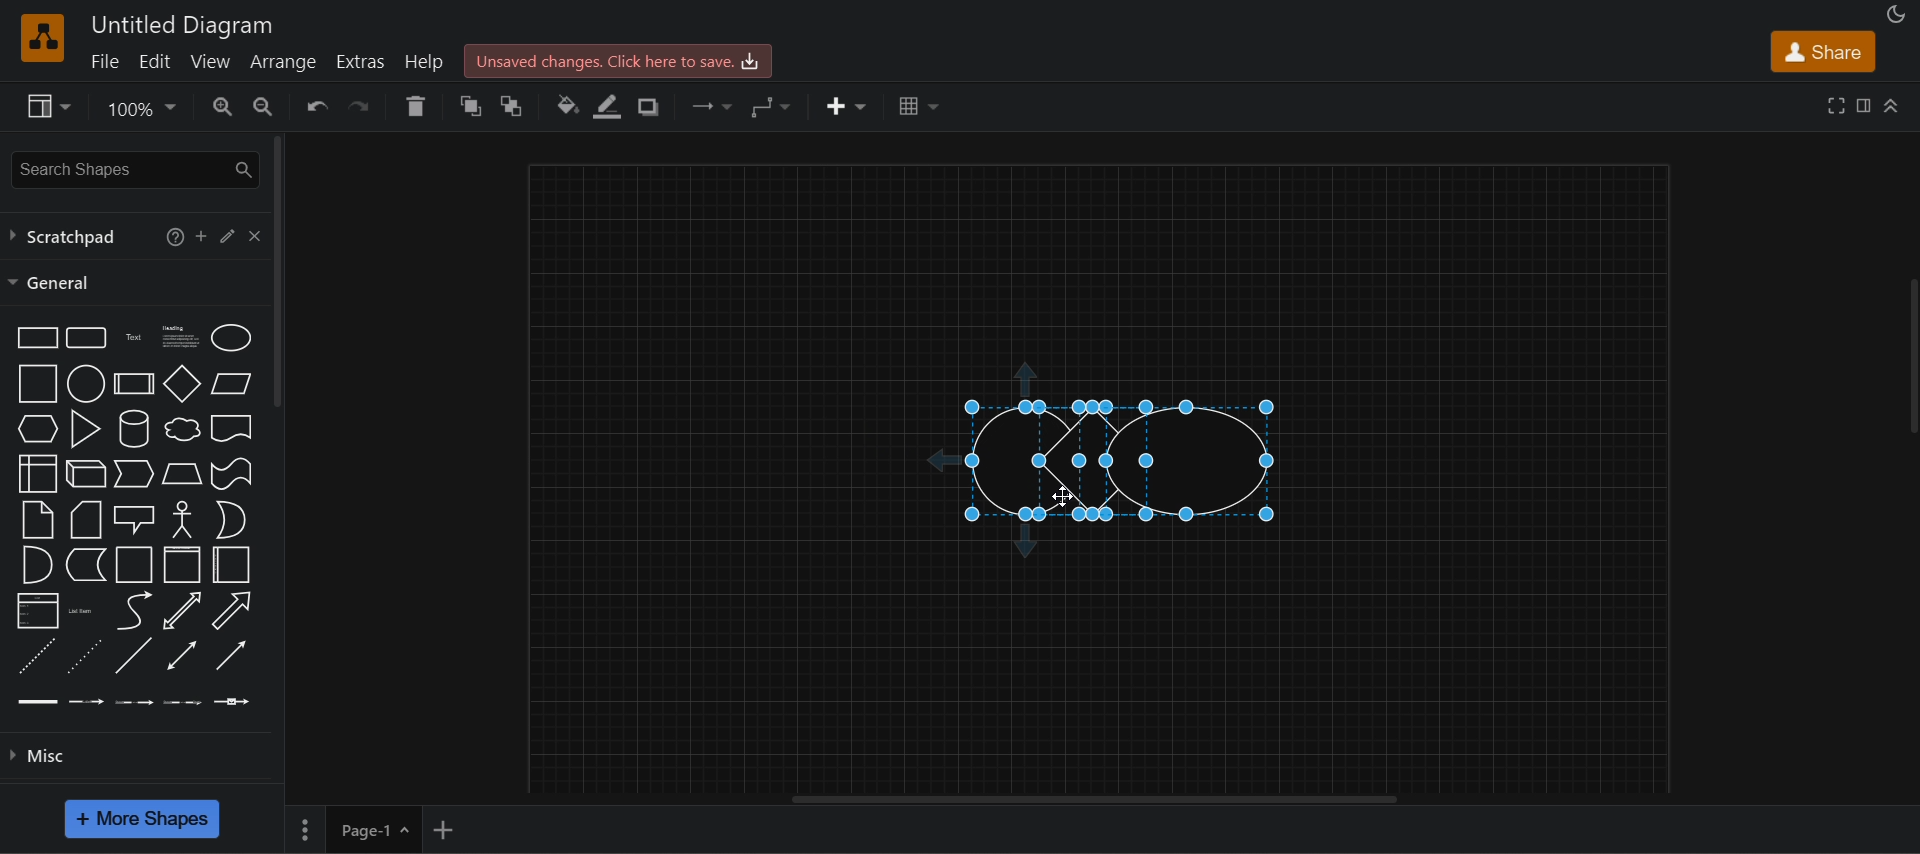  I want to click on Data storage, so click(84, 564).